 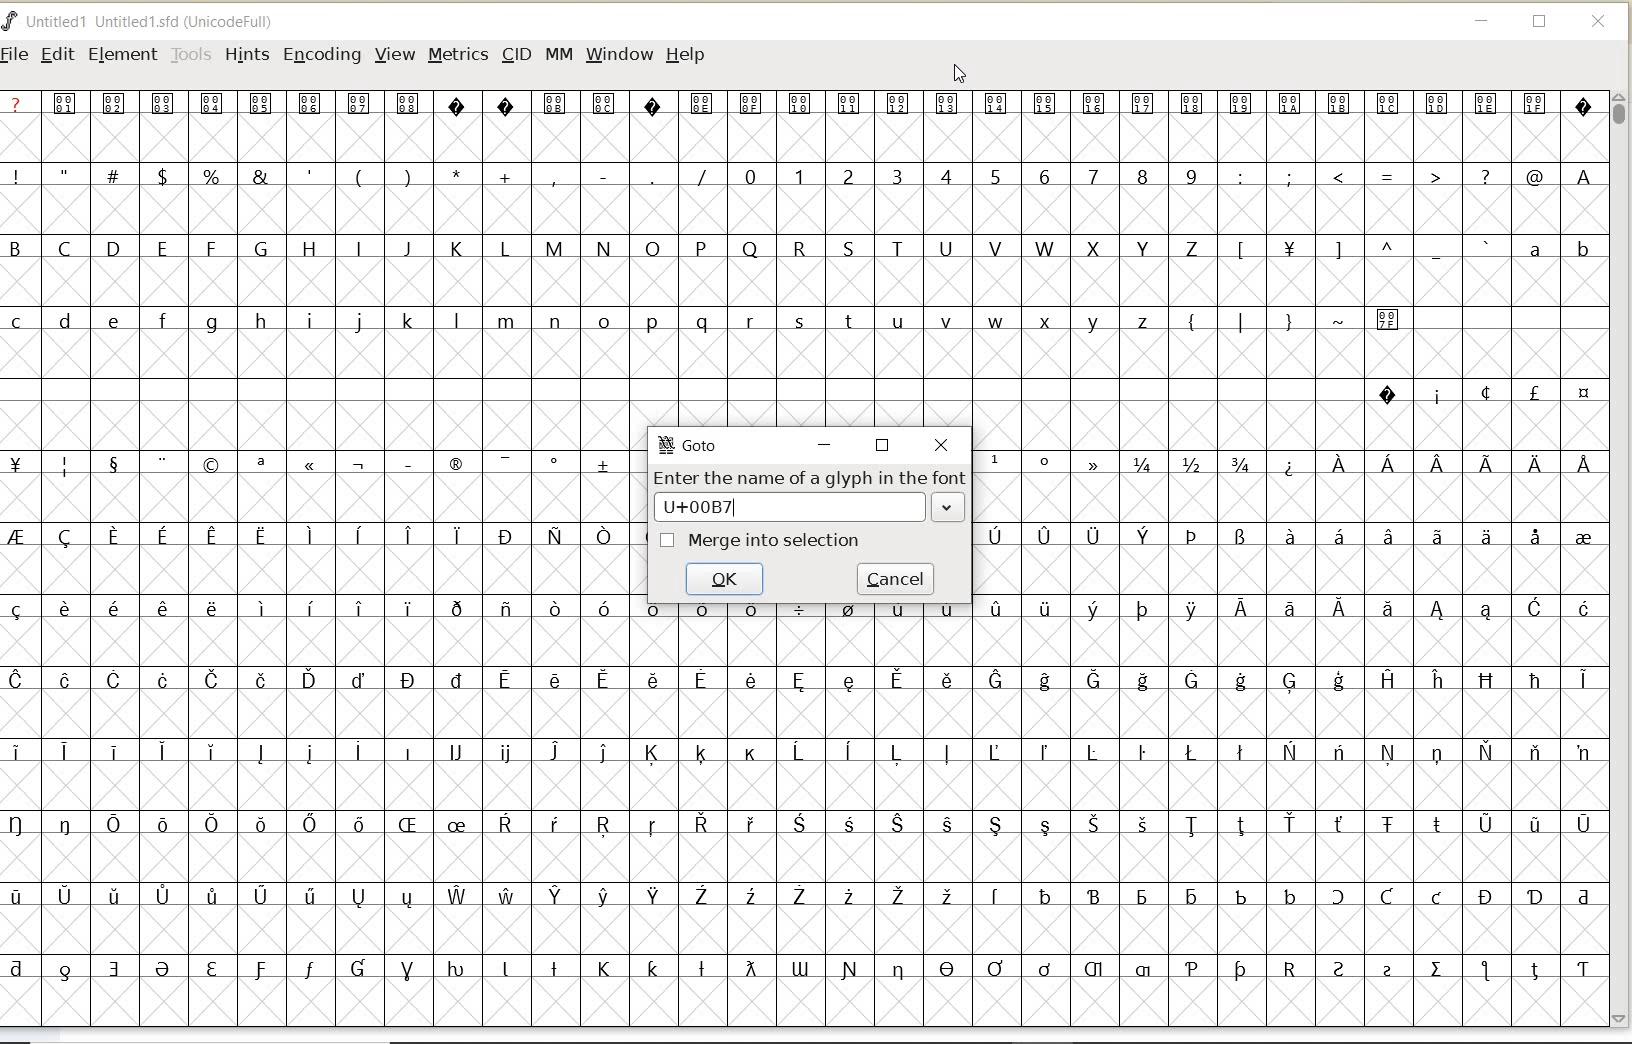 What do you see at coordinates (1540, 25) in the screenshot?
I see `RESTORE` at bounding box center [1540, 25].